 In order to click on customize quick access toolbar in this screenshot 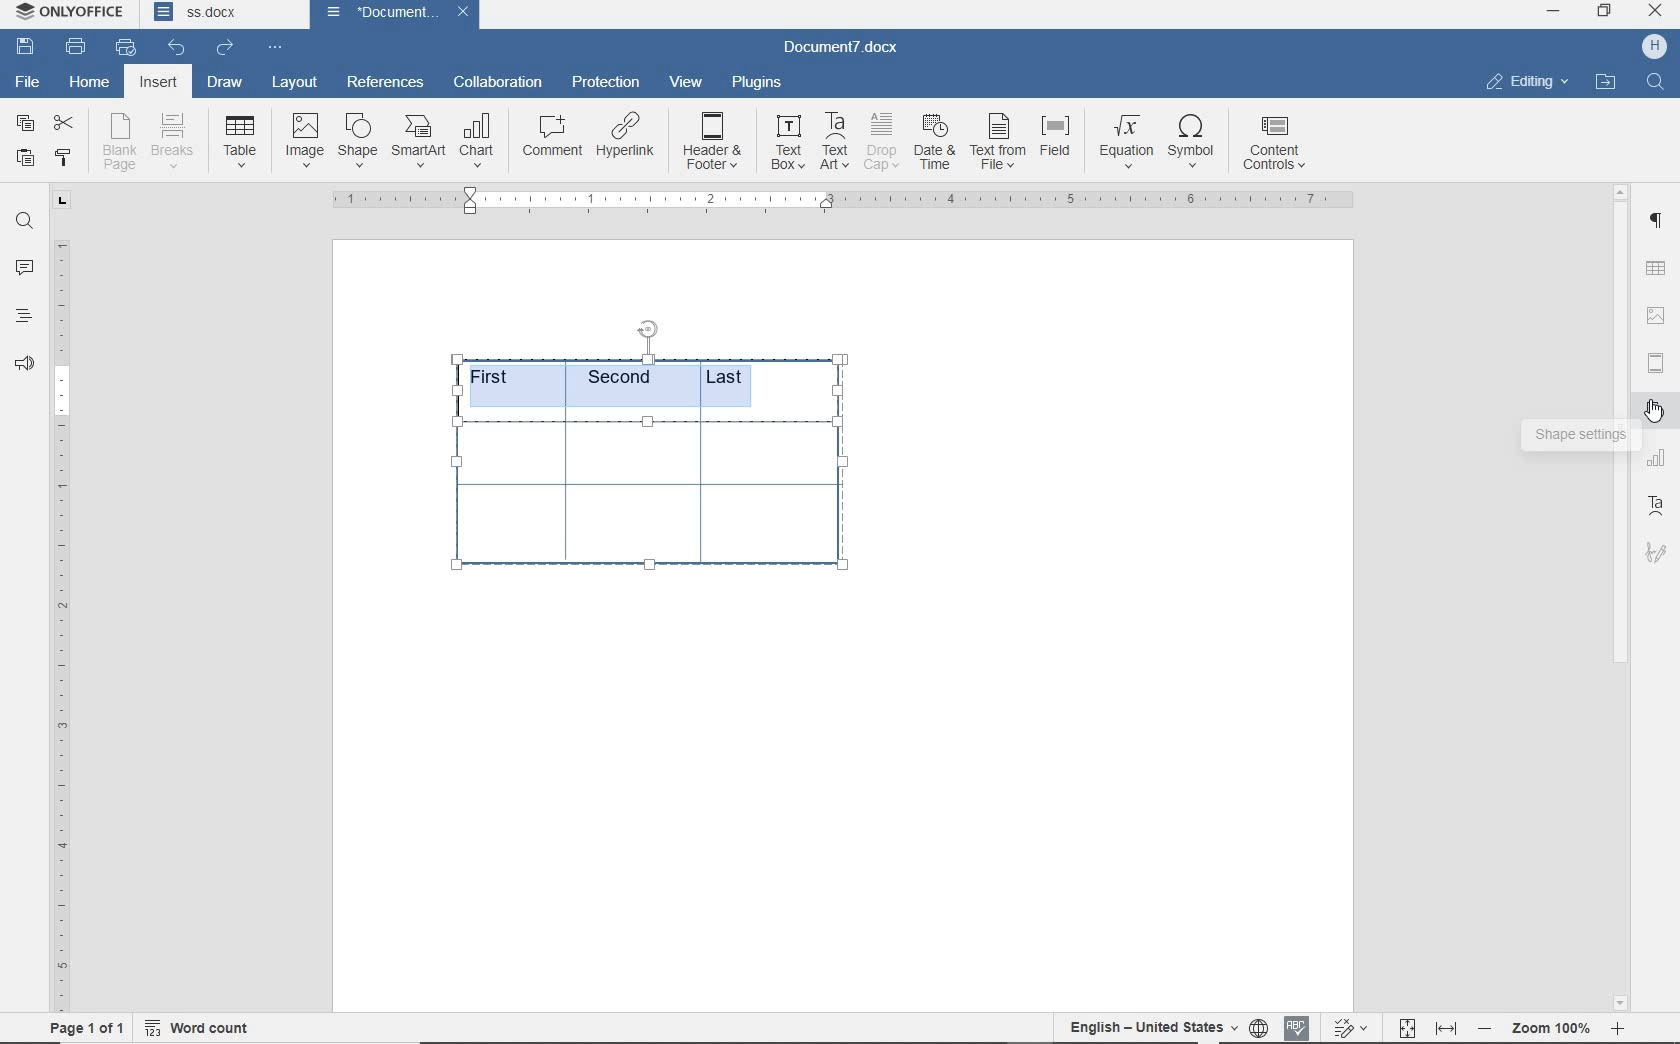, I will do `click(274, 48)`.